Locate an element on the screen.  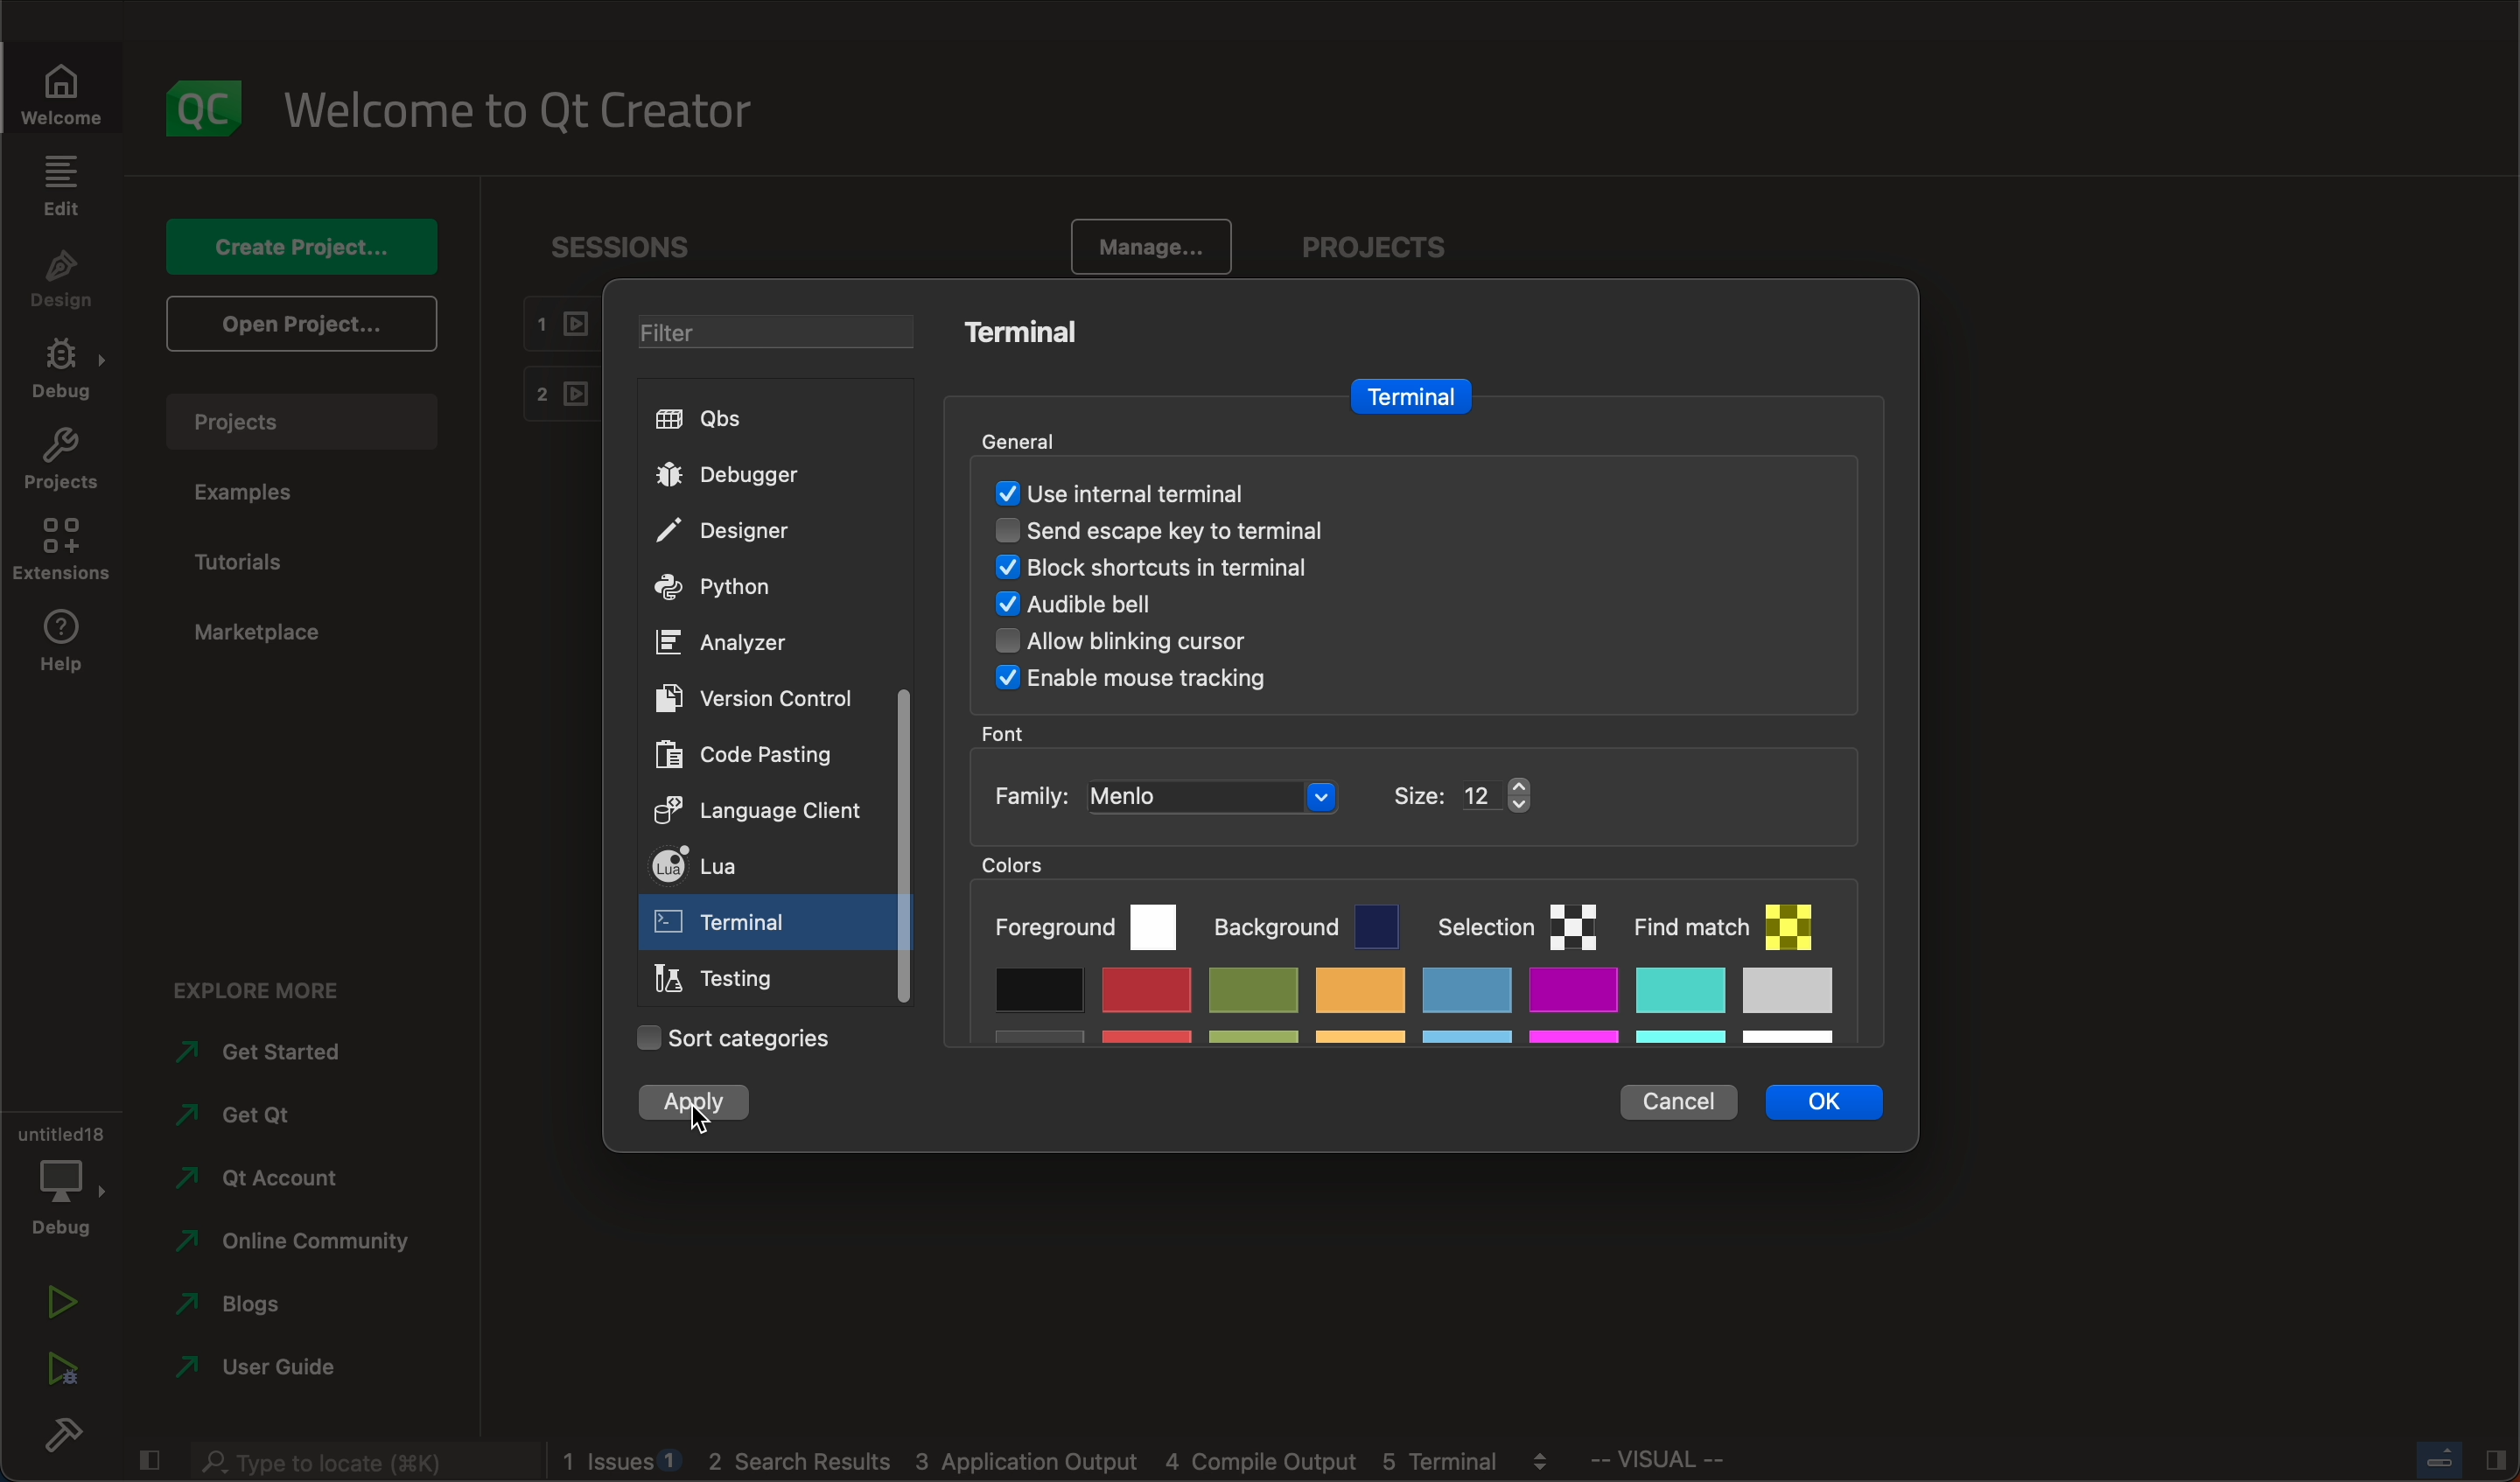
categories is located at coordinates (728, 1041).